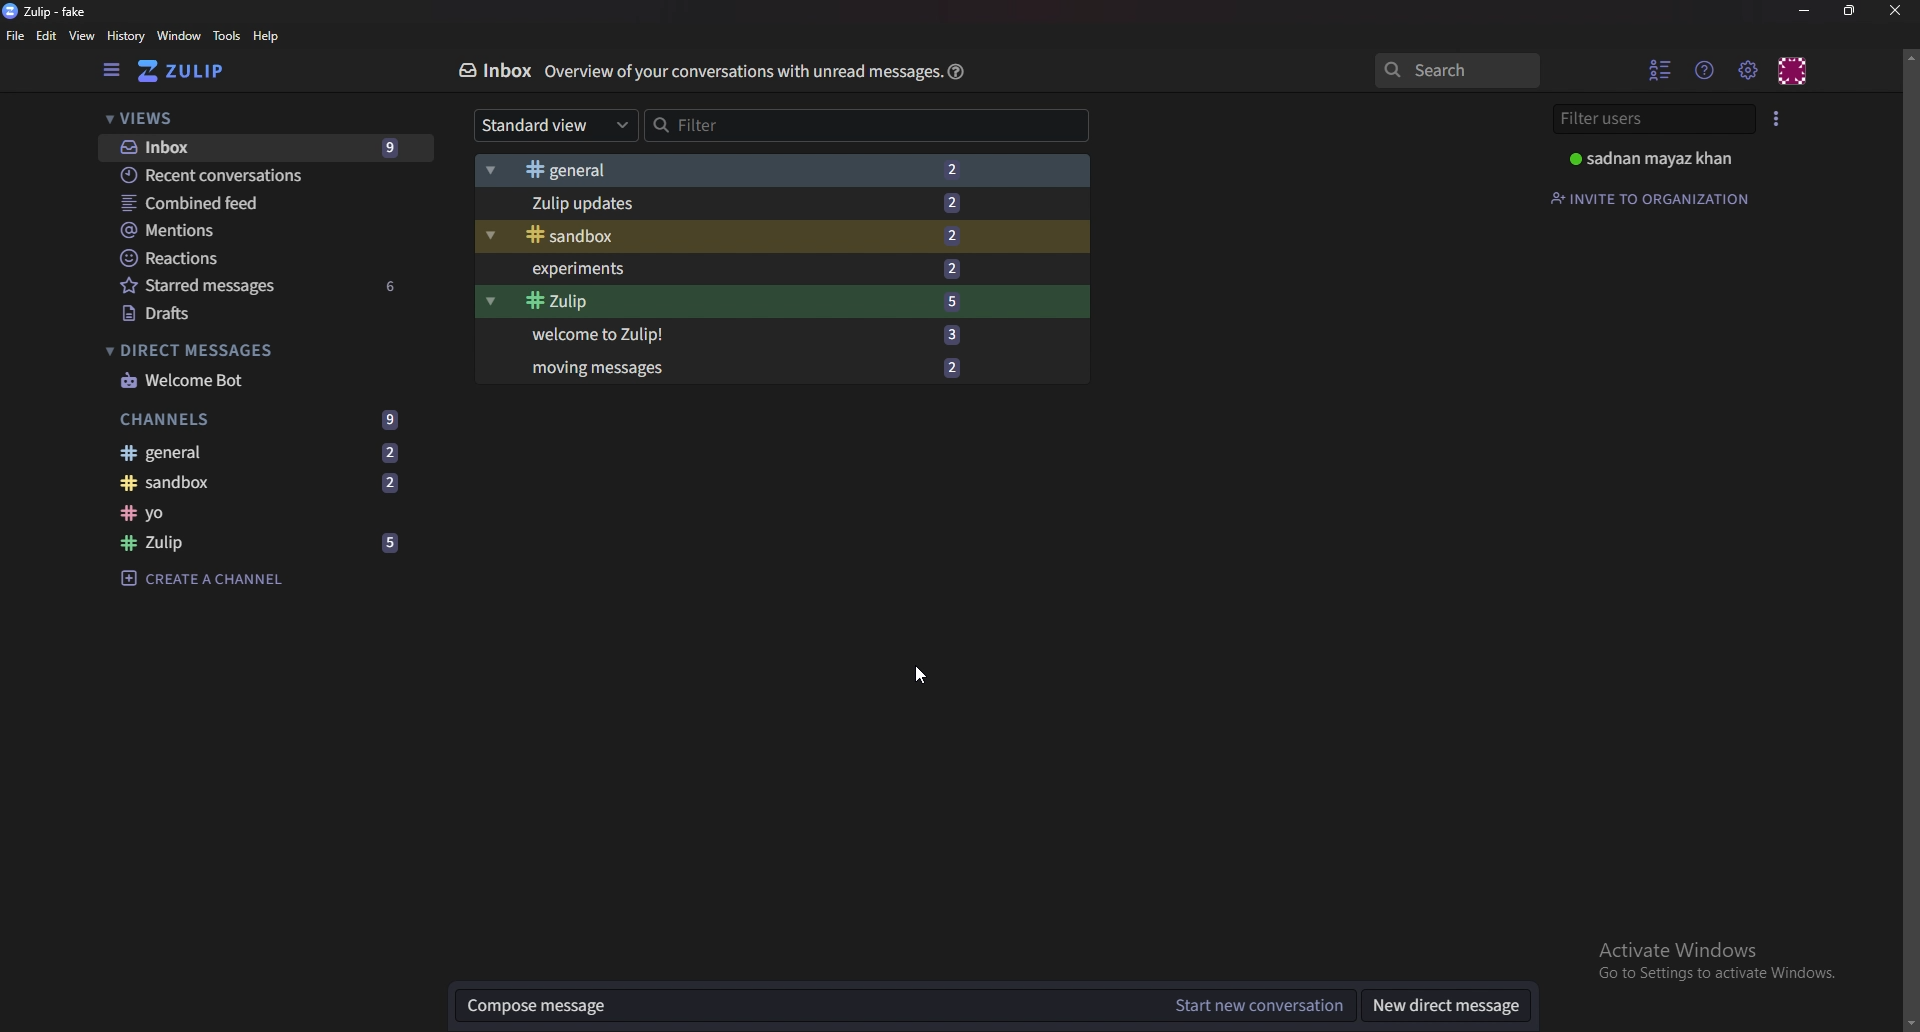 This screenshot has height=1032, width=1920. What do you see at coordinates (230, 34) in the screenshot?
I see `Tools` at bounding box center [230, 34].